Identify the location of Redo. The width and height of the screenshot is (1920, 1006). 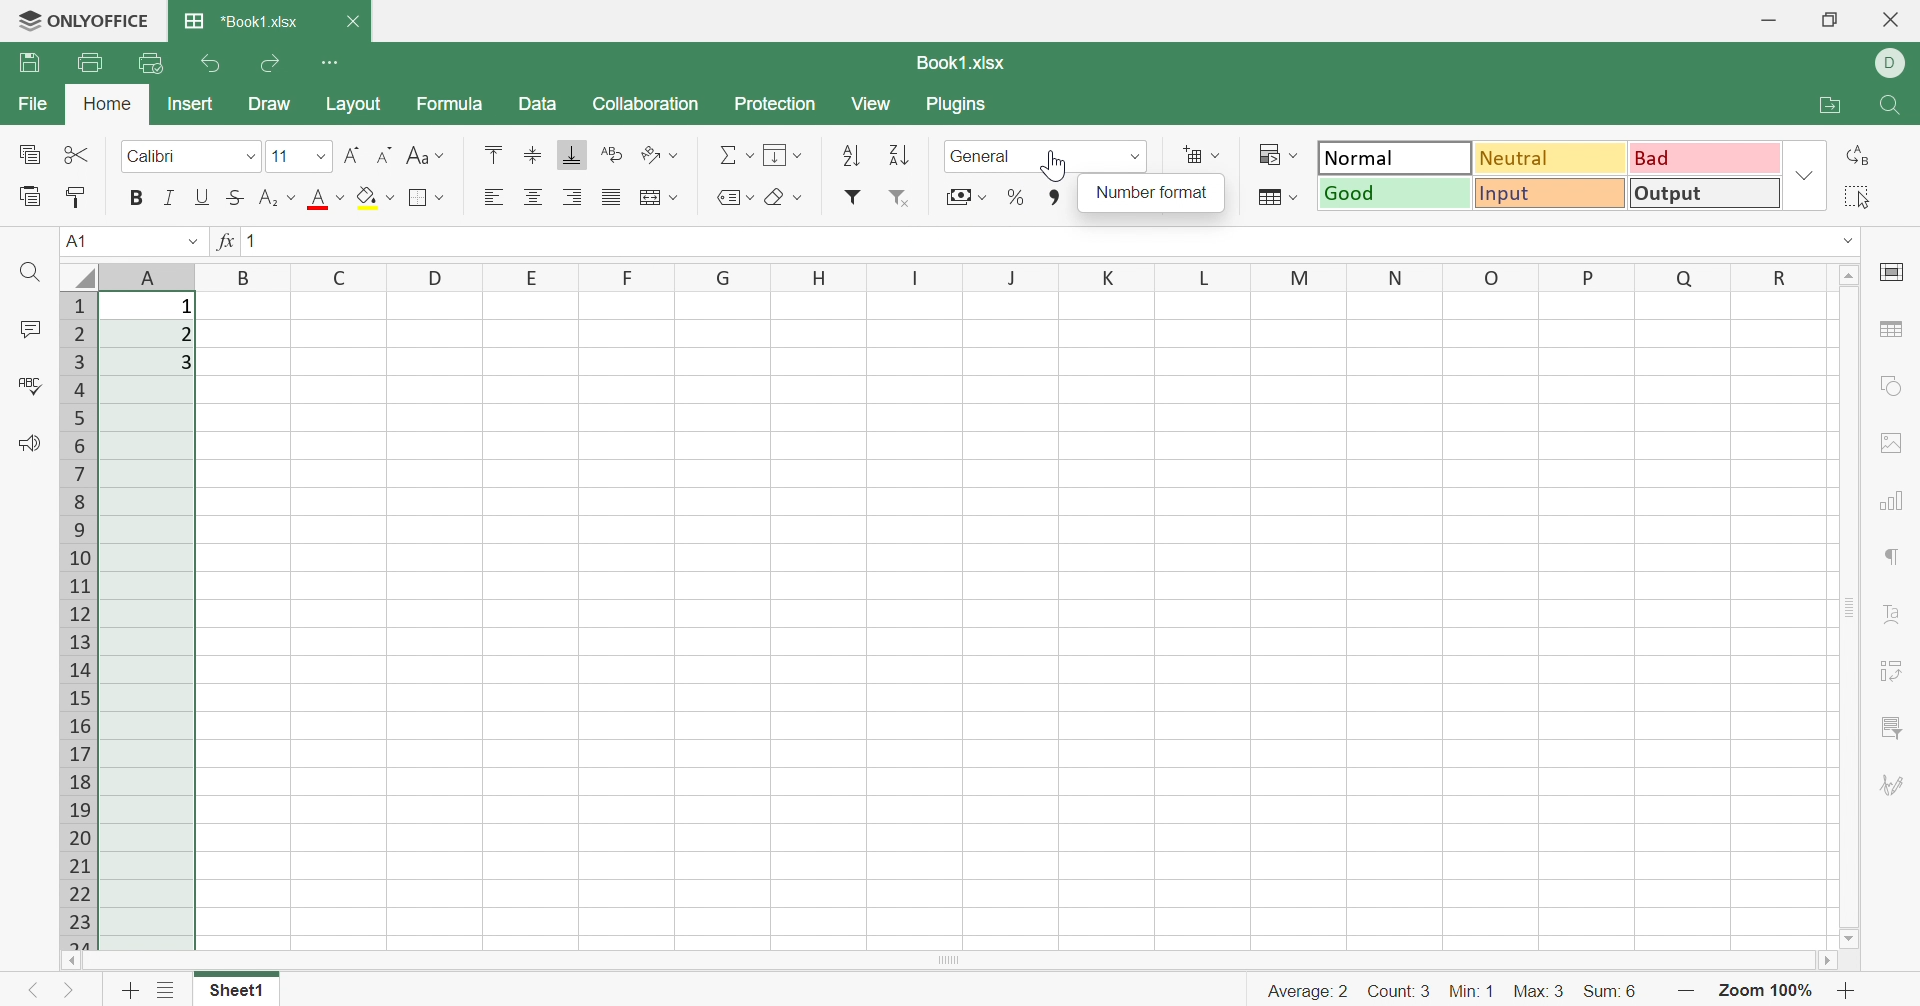
(274, 61).